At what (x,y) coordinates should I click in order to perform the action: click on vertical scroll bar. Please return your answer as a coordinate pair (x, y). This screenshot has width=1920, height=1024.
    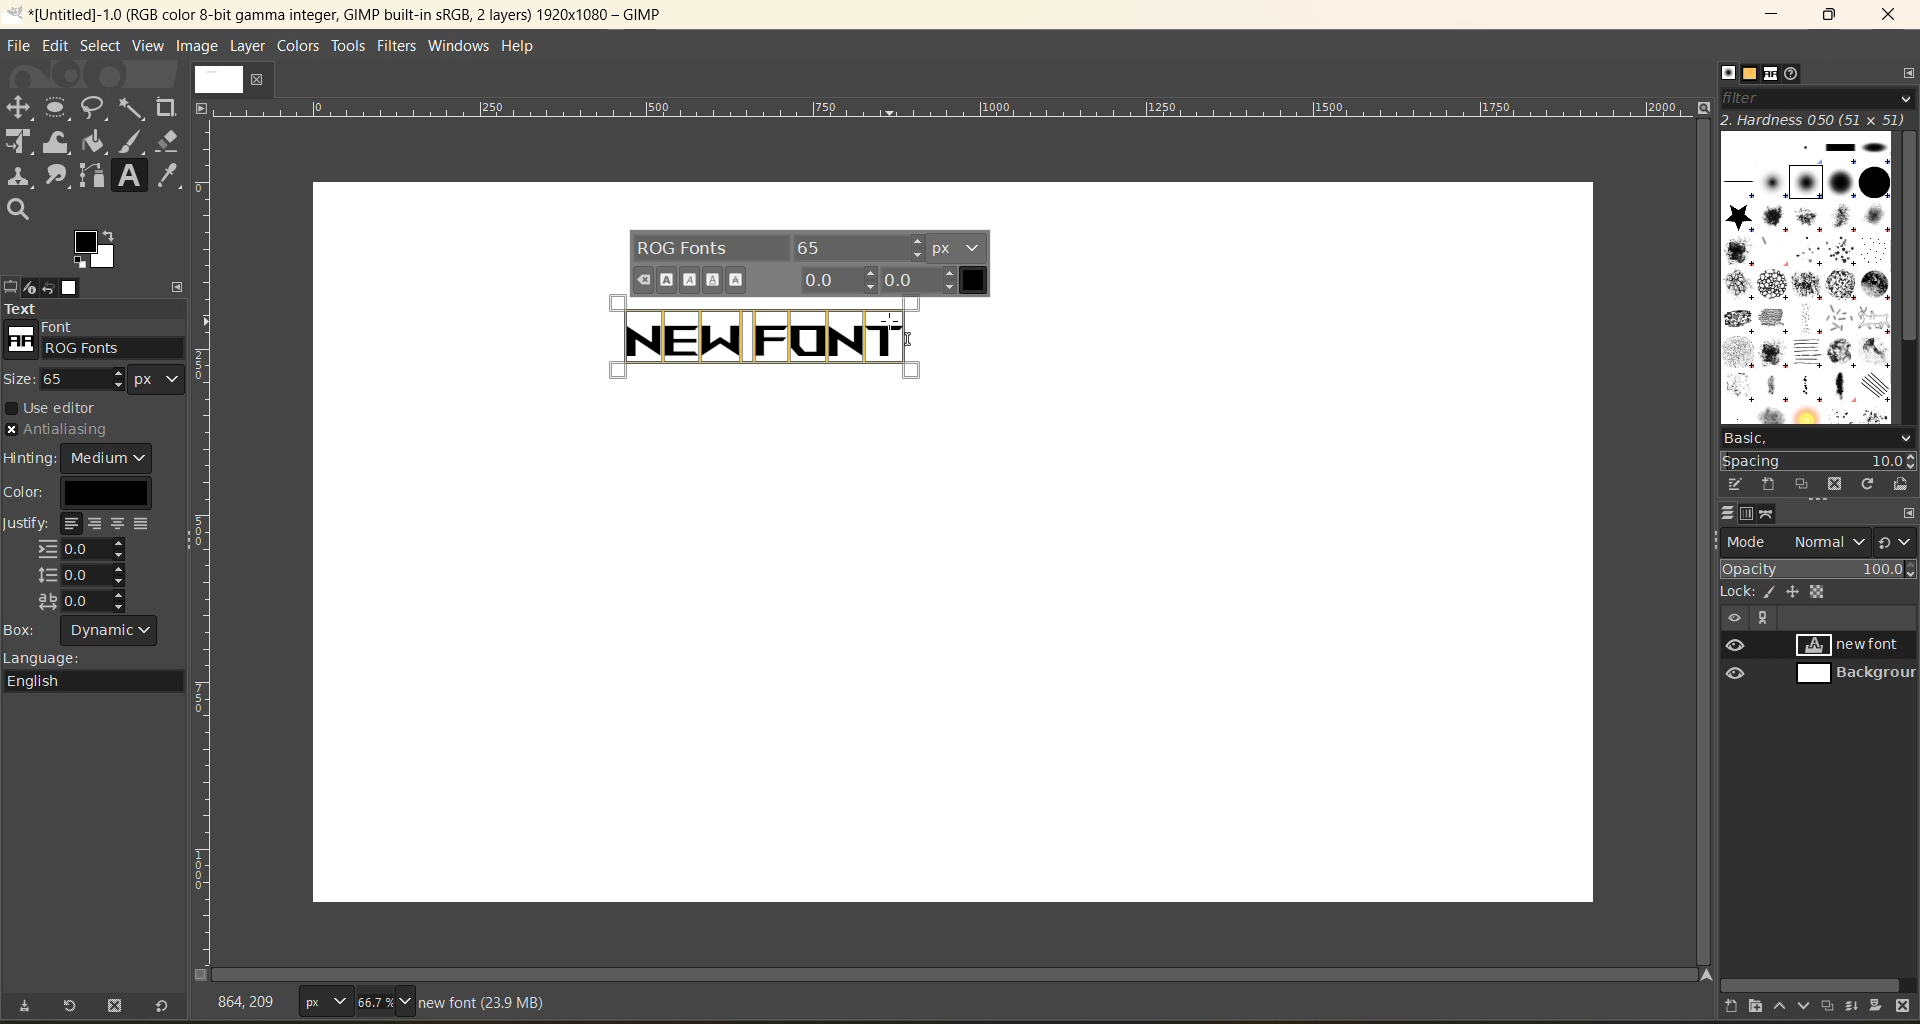
    Looking at the image, I should click on (1908, 240).